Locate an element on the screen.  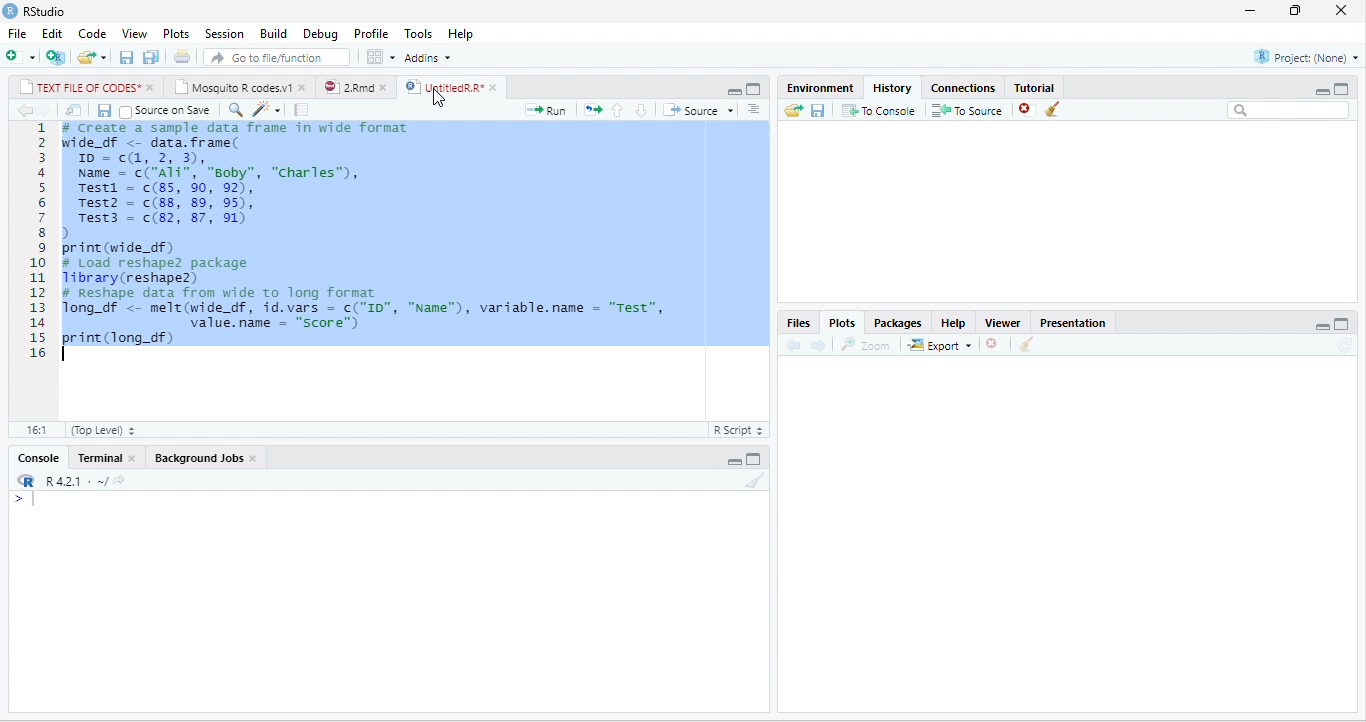
typing cursor is located at coordinates (68, 354).